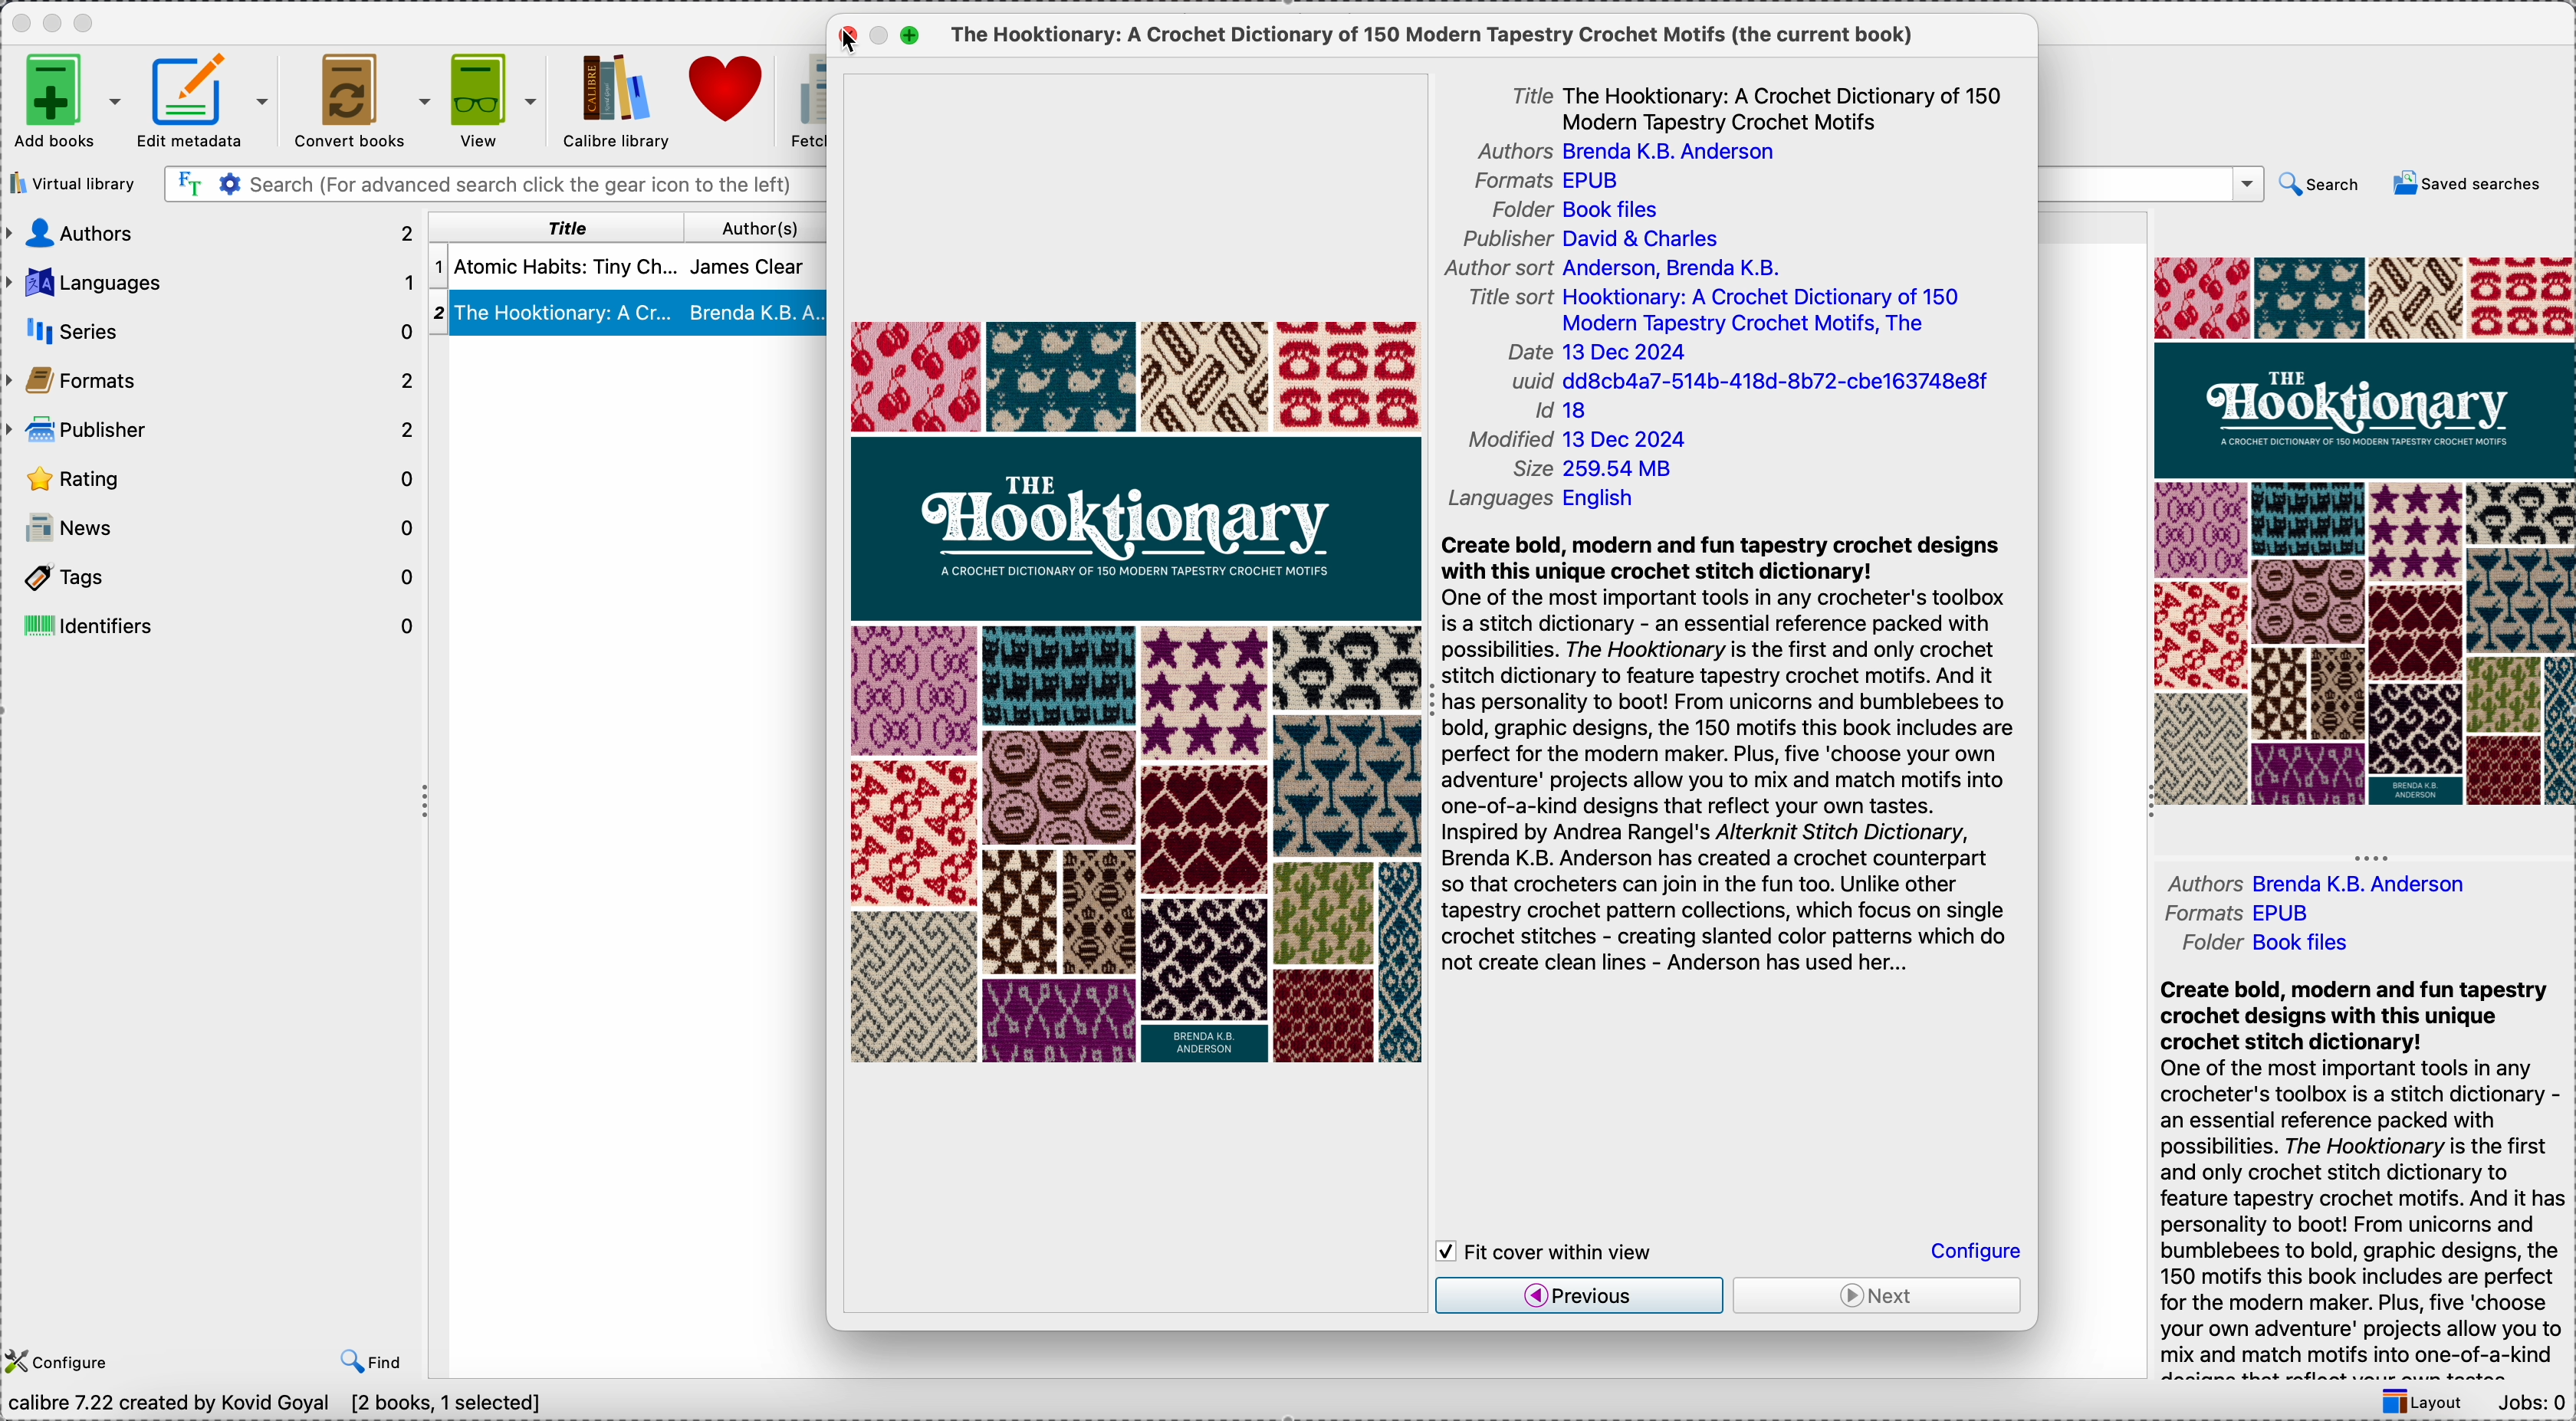 The height and width of the screenshot is (1421, 2576). Describe the element at coordinates (2275, 944) in the screenshot. I see `folder Book files` at that location.